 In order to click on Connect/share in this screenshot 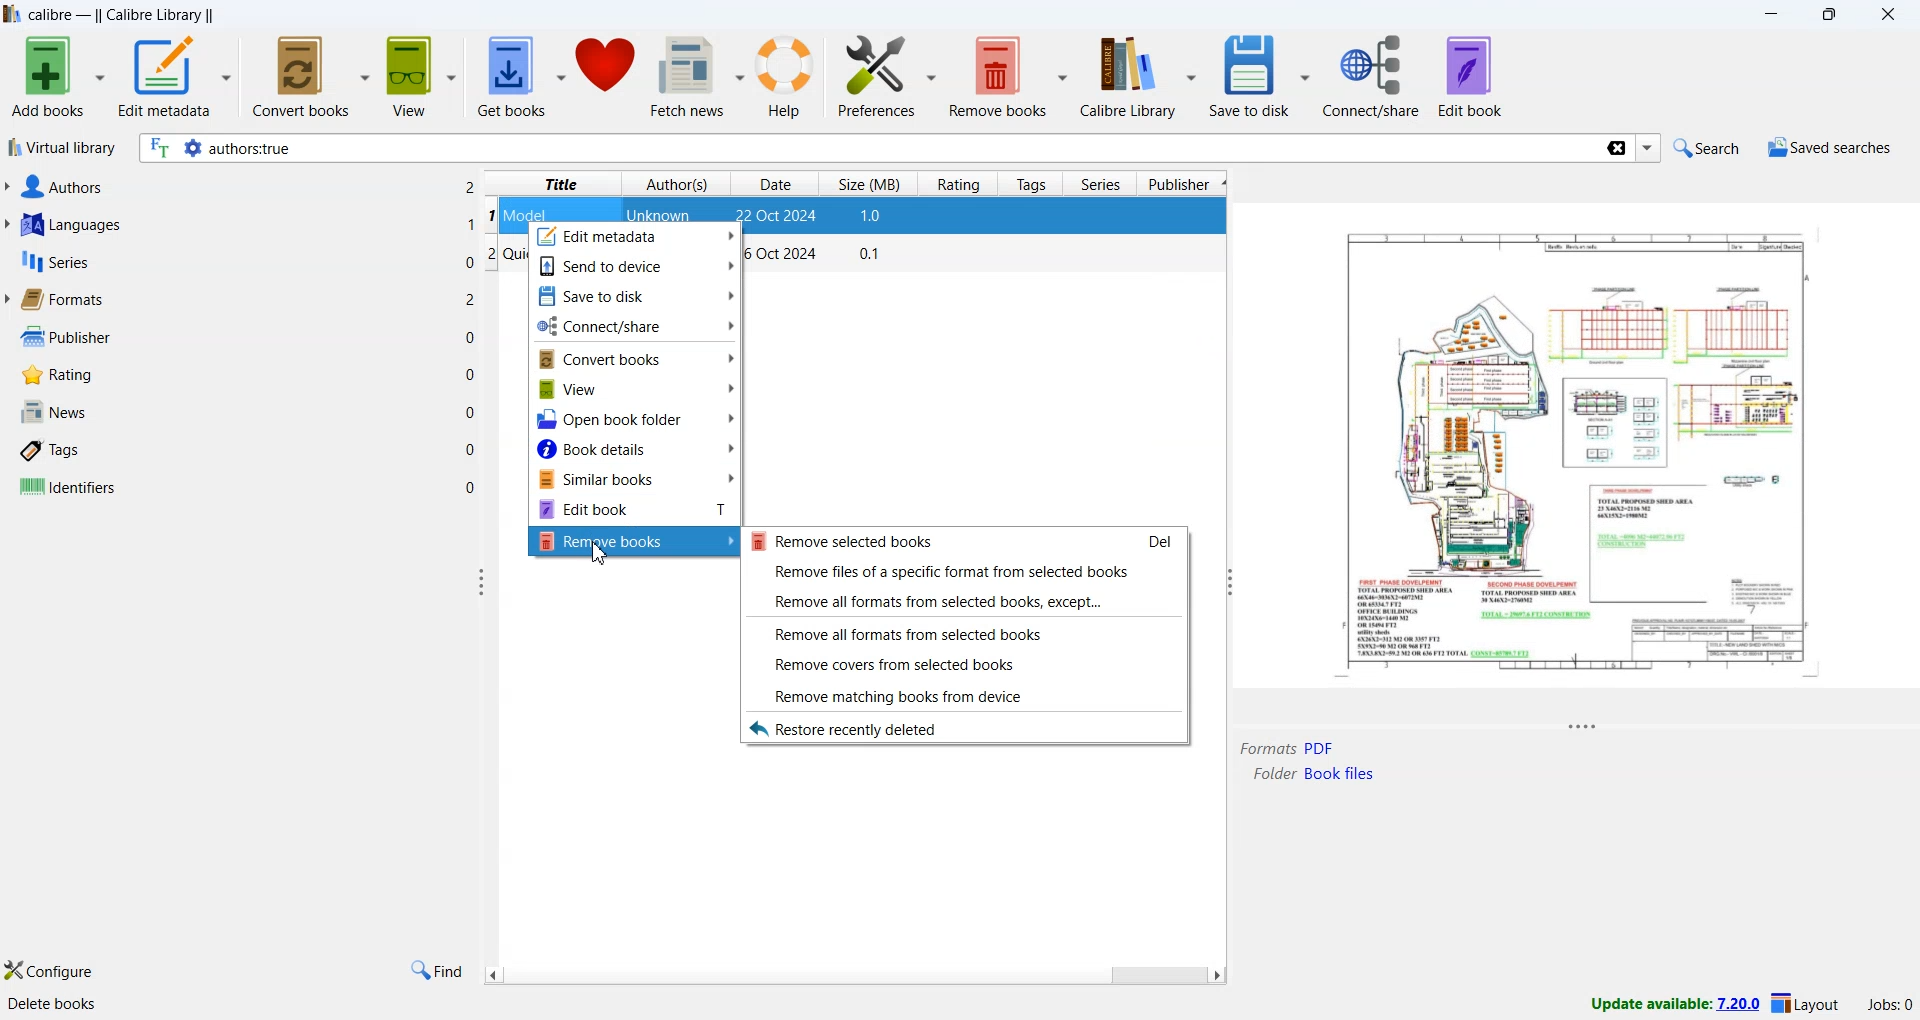, I will do `click(636, 326)`.